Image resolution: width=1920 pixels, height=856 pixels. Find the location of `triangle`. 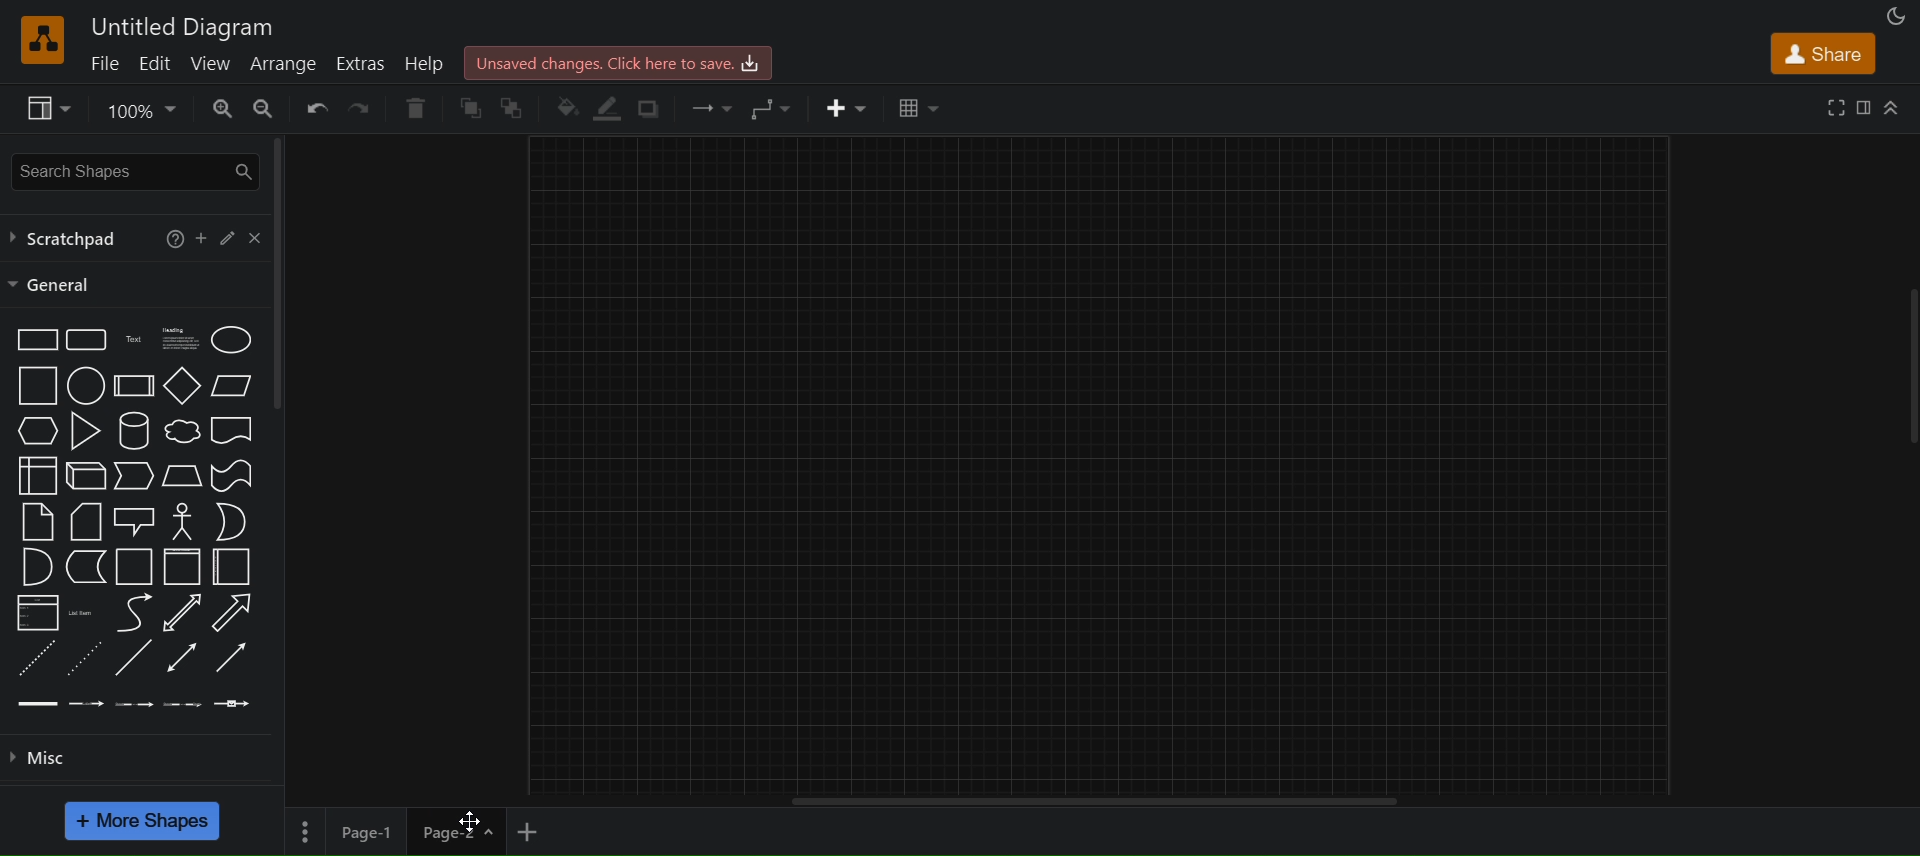

triangle is located at coordinates (87, 430).